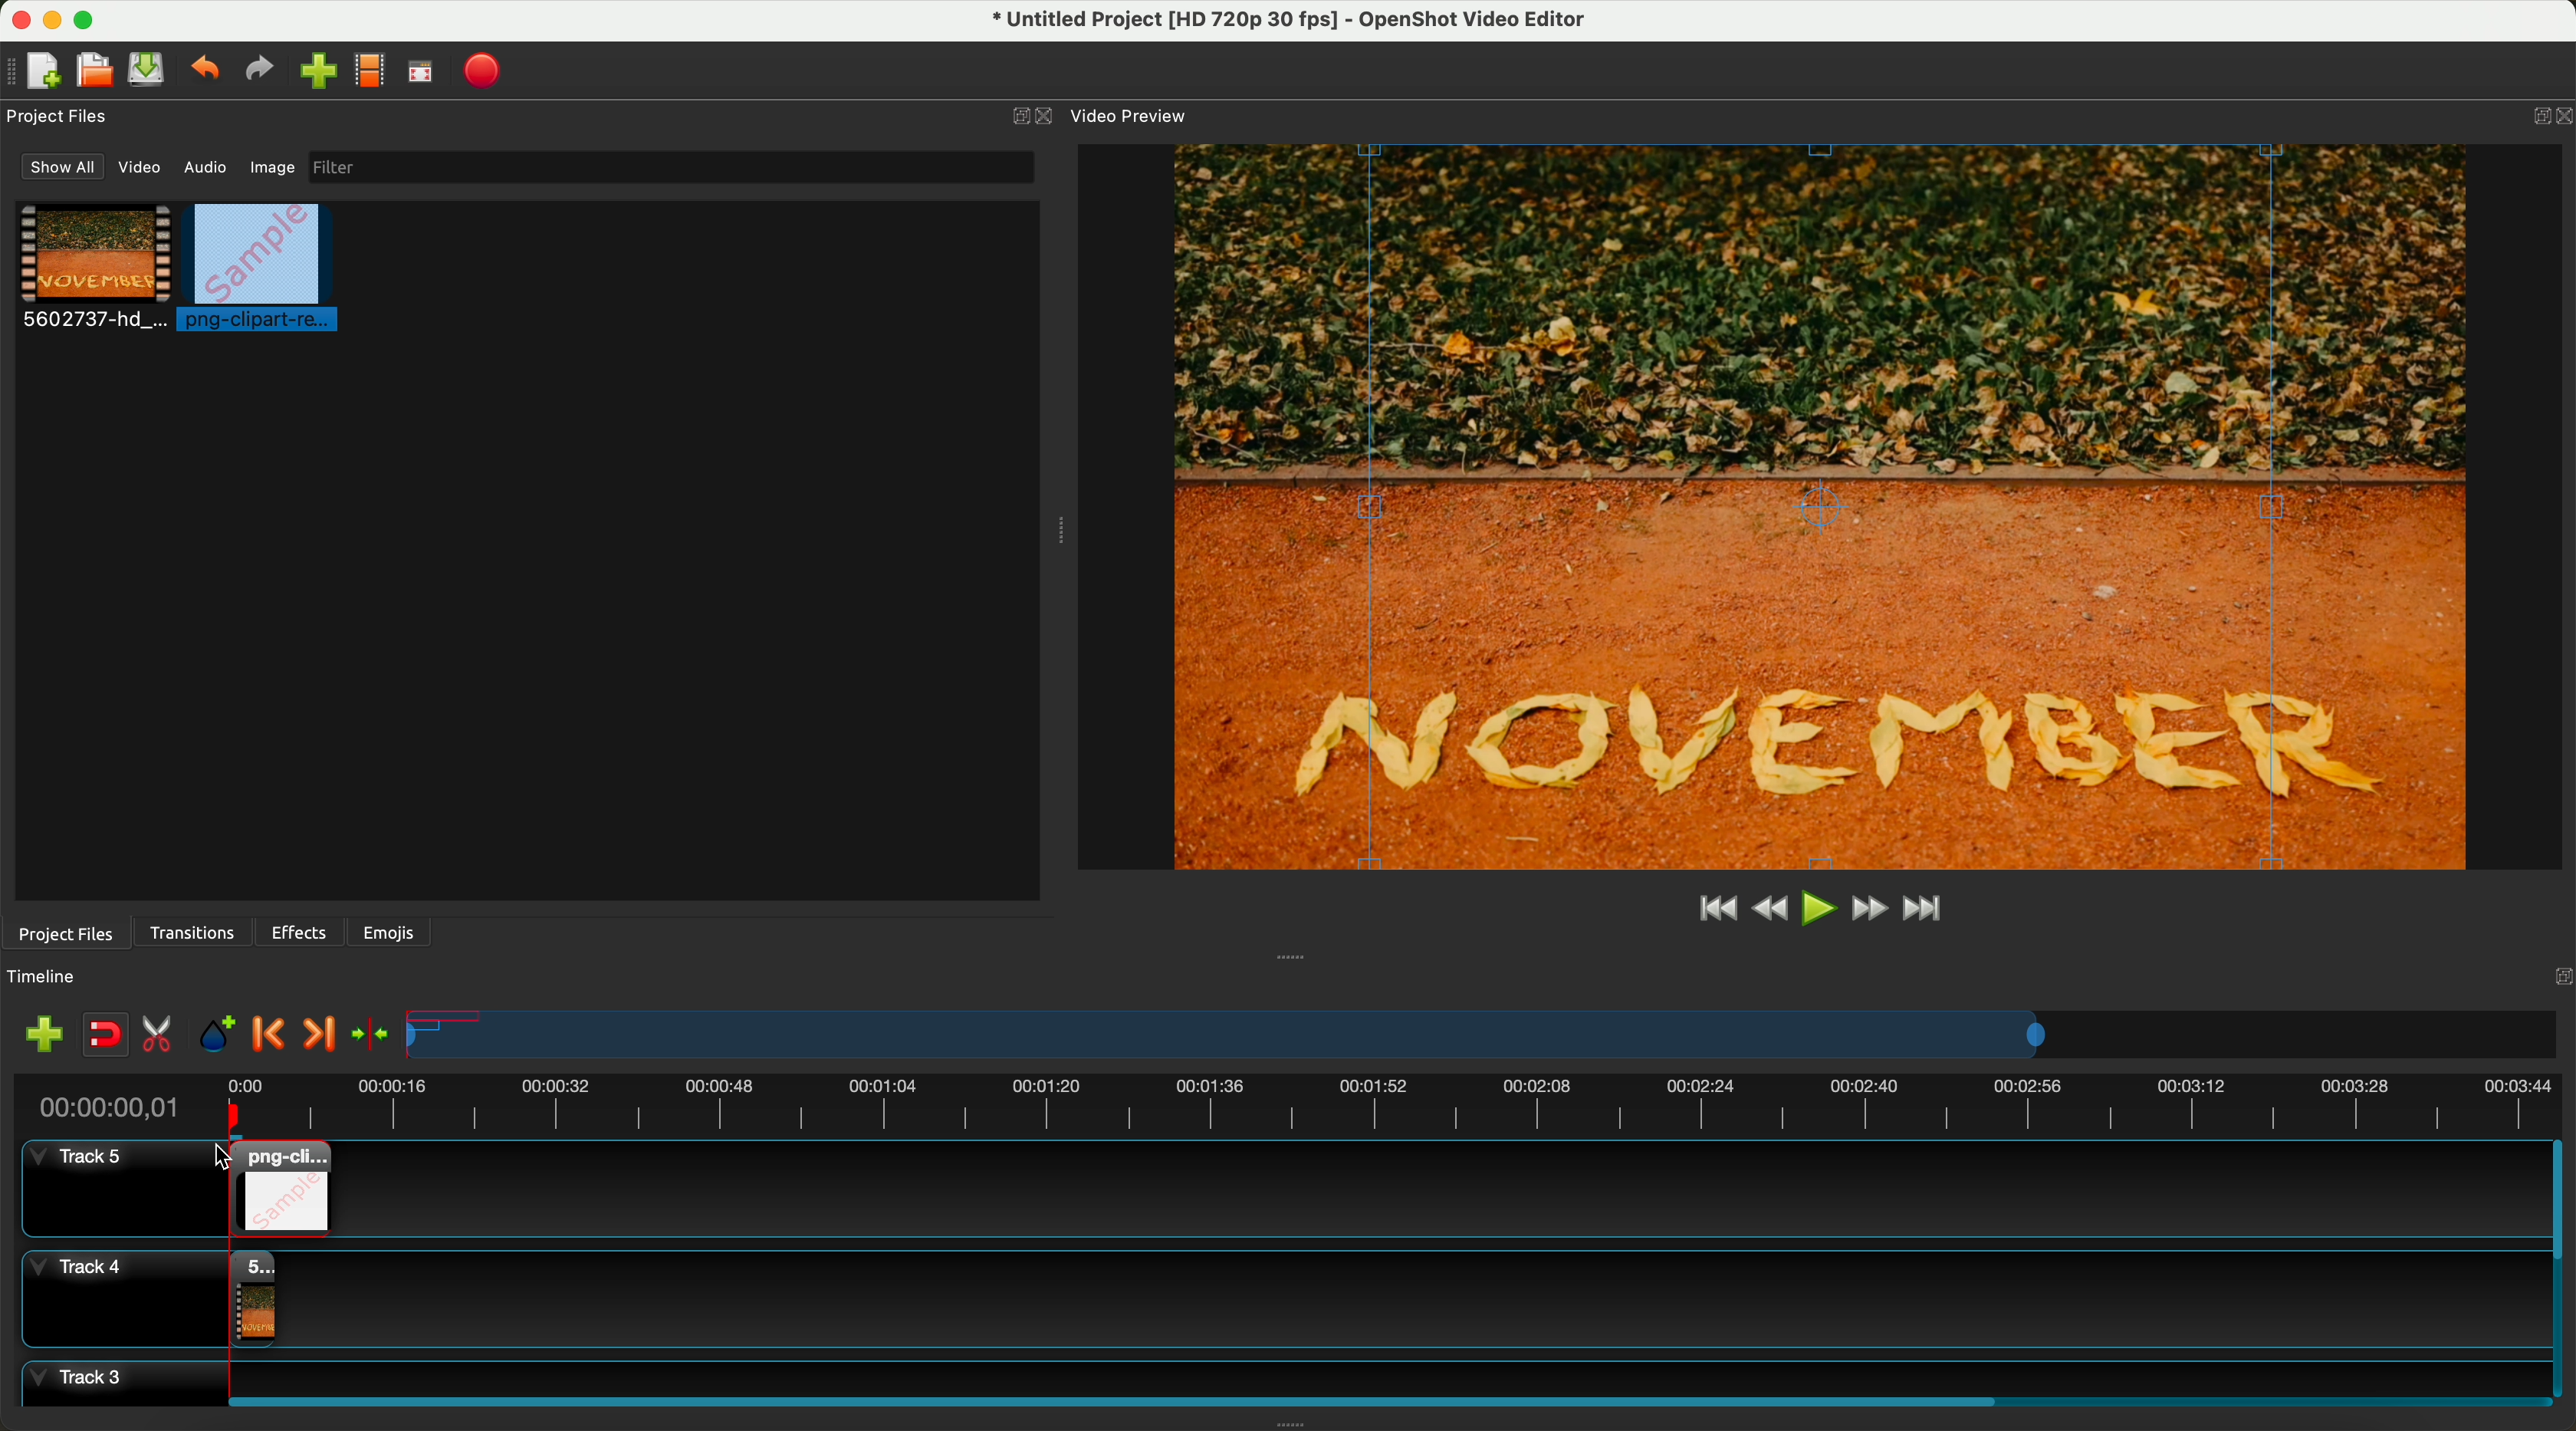 The height and width of the screenshot is (1431, 2576). I want to click on project files, so click(60, 116).